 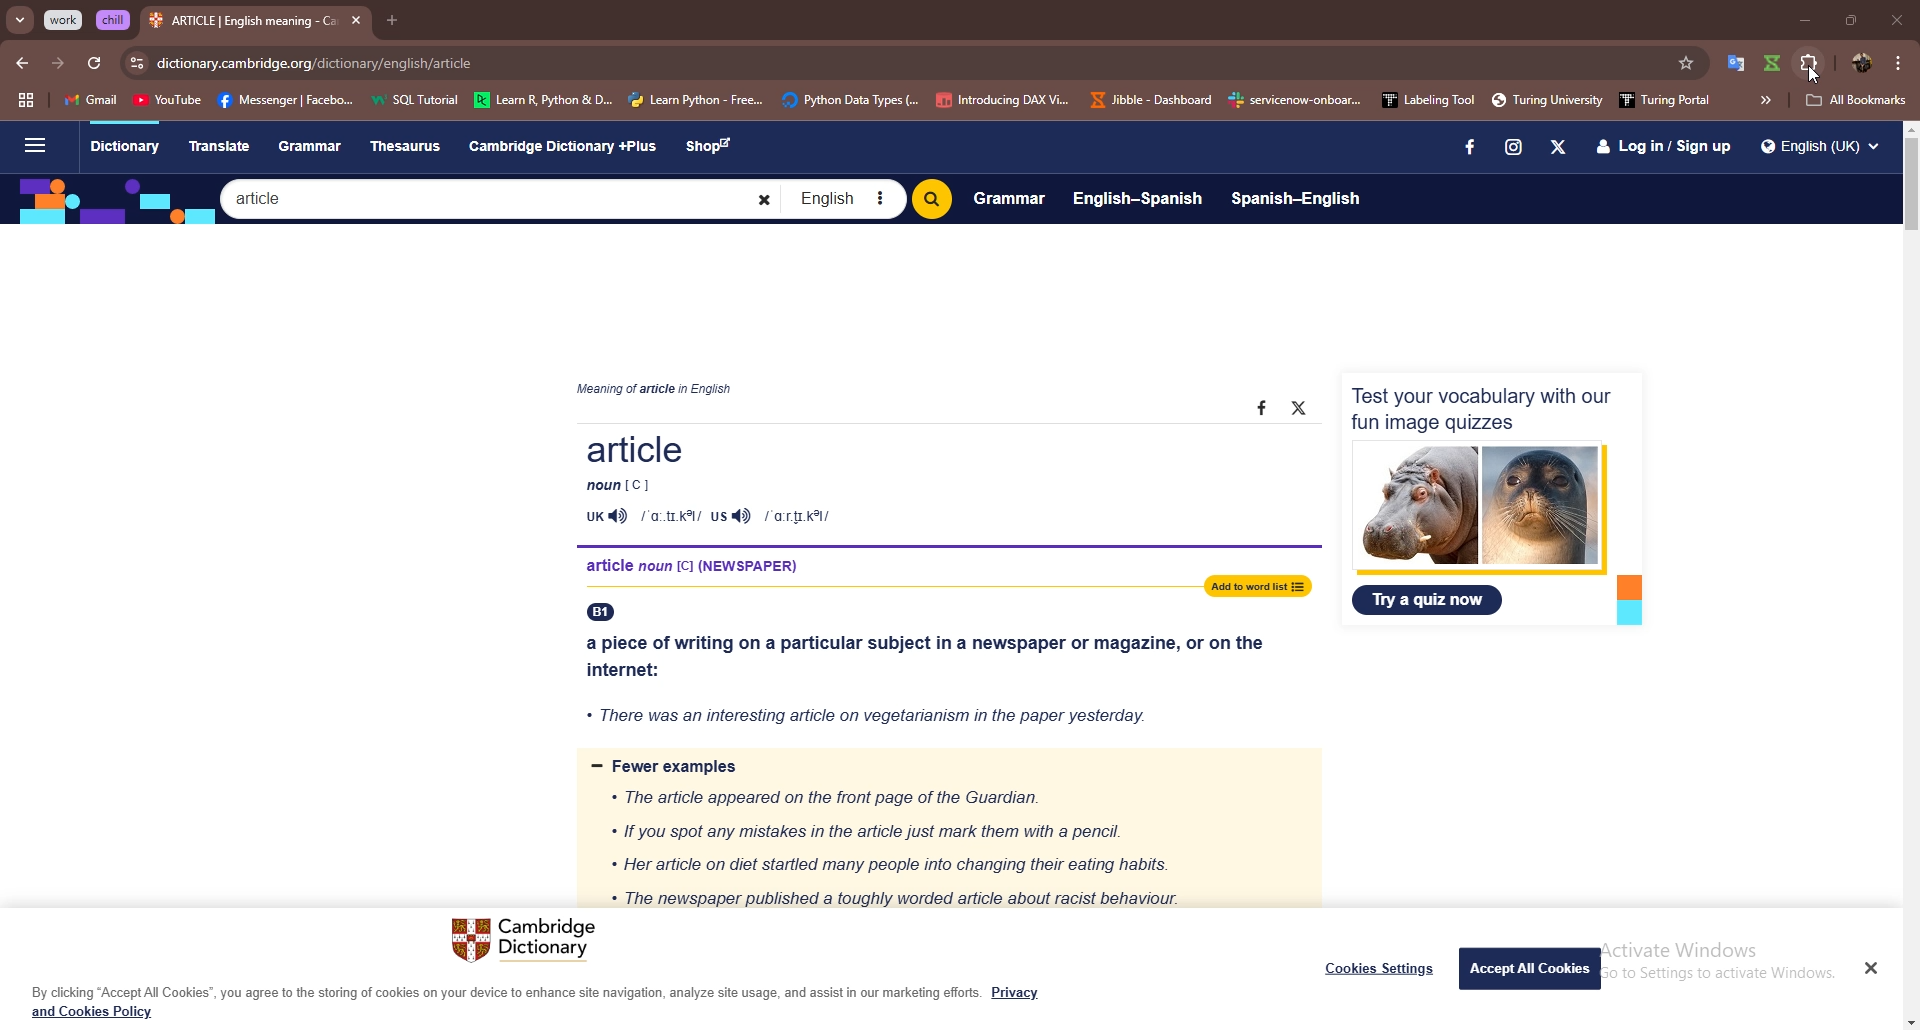 What do you see at coordinates (1532, 967) in the screenshot?
I see ` Accept All Cookies` at bounding box center [1532, 967].